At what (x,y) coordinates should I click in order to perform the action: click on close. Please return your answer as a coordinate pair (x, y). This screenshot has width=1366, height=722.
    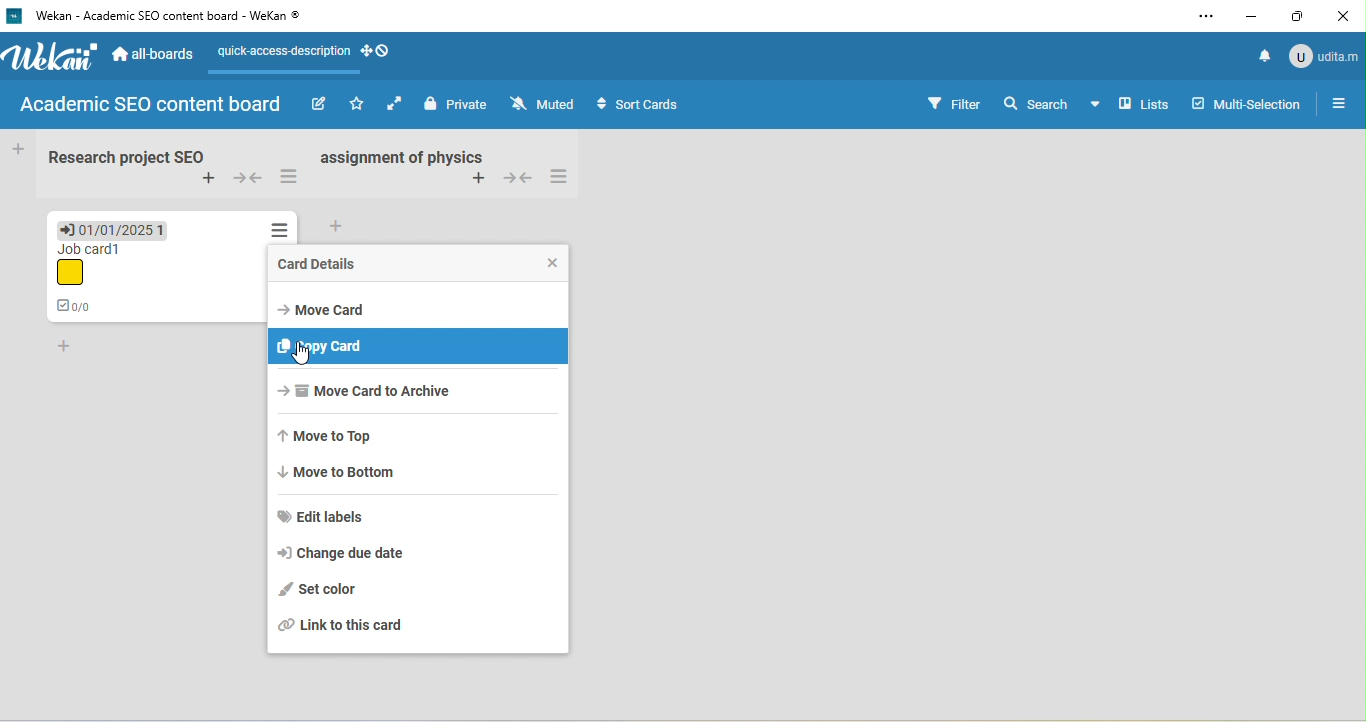
    Looking at the image, I should click on (1344, 15).